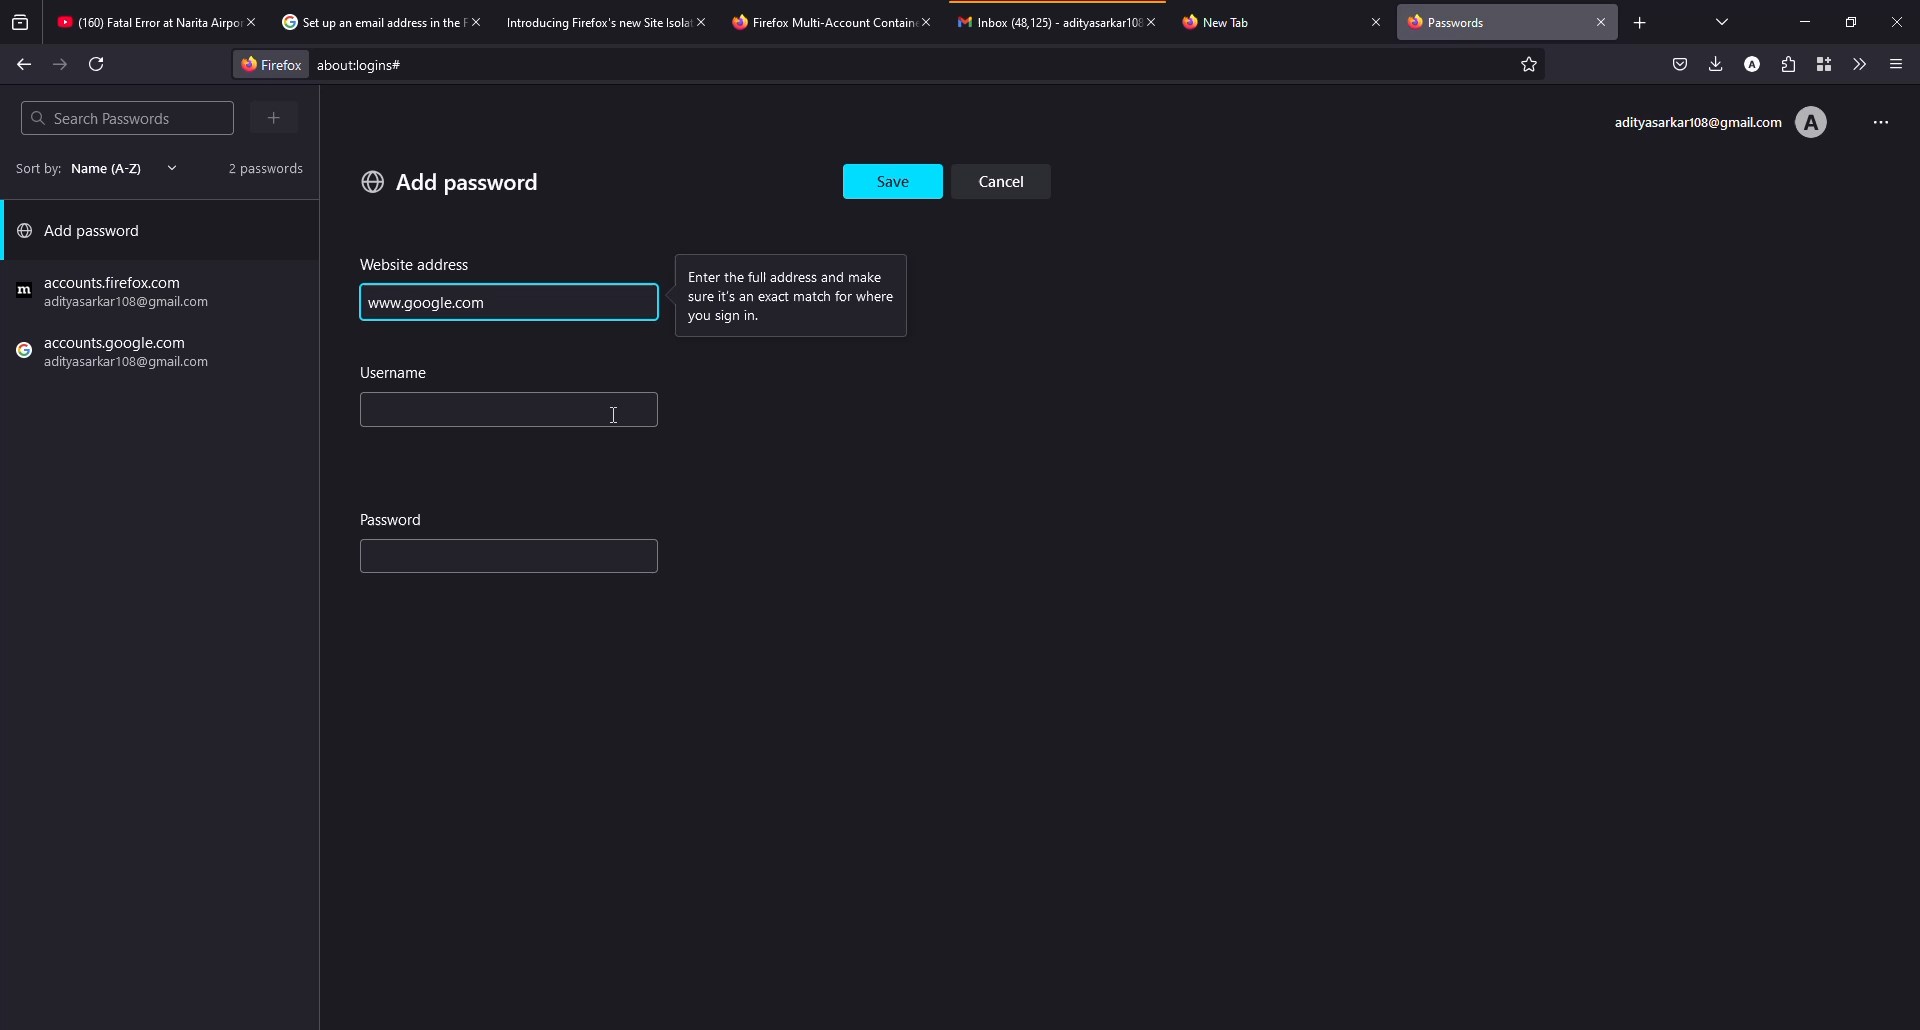 The image size is (1920, 1030). Describe the element at coordinates (1896, 64) in the screenshot. I see `menu` at that location.